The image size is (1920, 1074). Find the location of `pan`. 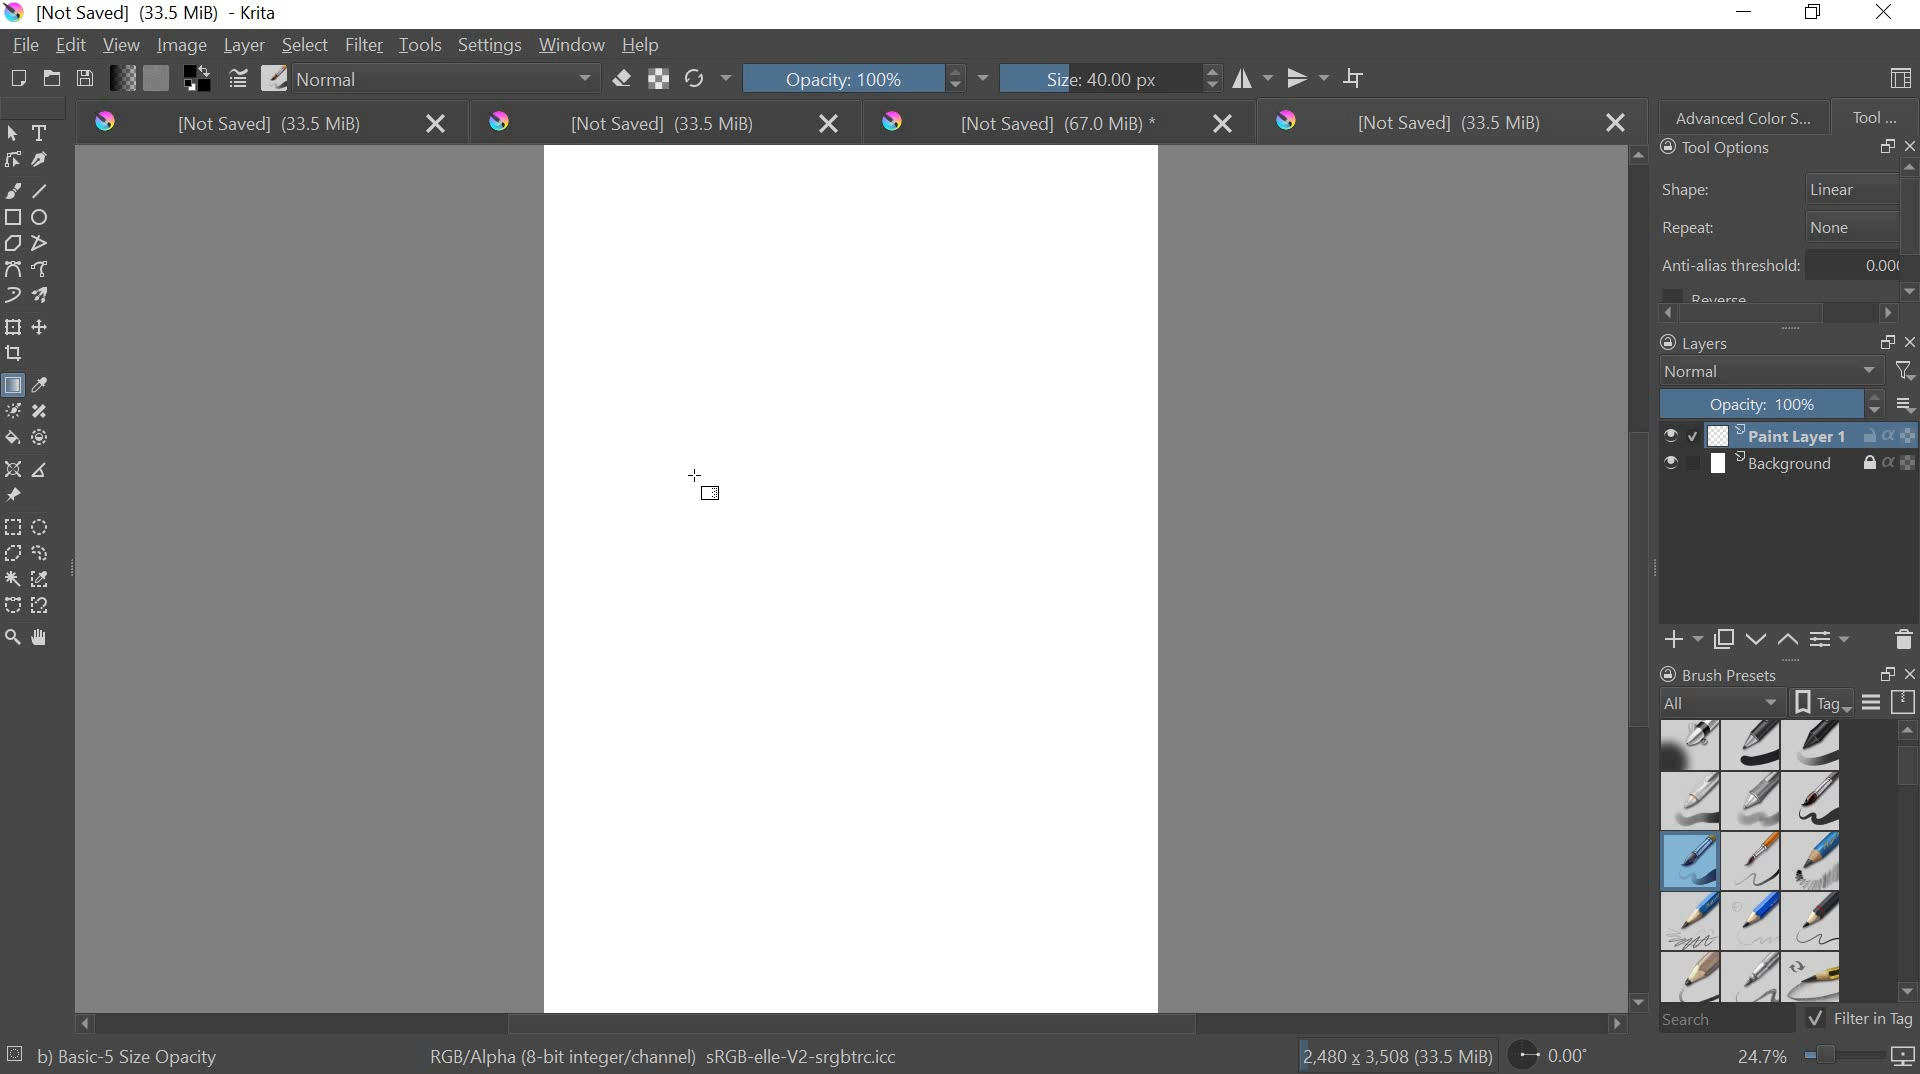

pan is located at coordinates (47, 635).